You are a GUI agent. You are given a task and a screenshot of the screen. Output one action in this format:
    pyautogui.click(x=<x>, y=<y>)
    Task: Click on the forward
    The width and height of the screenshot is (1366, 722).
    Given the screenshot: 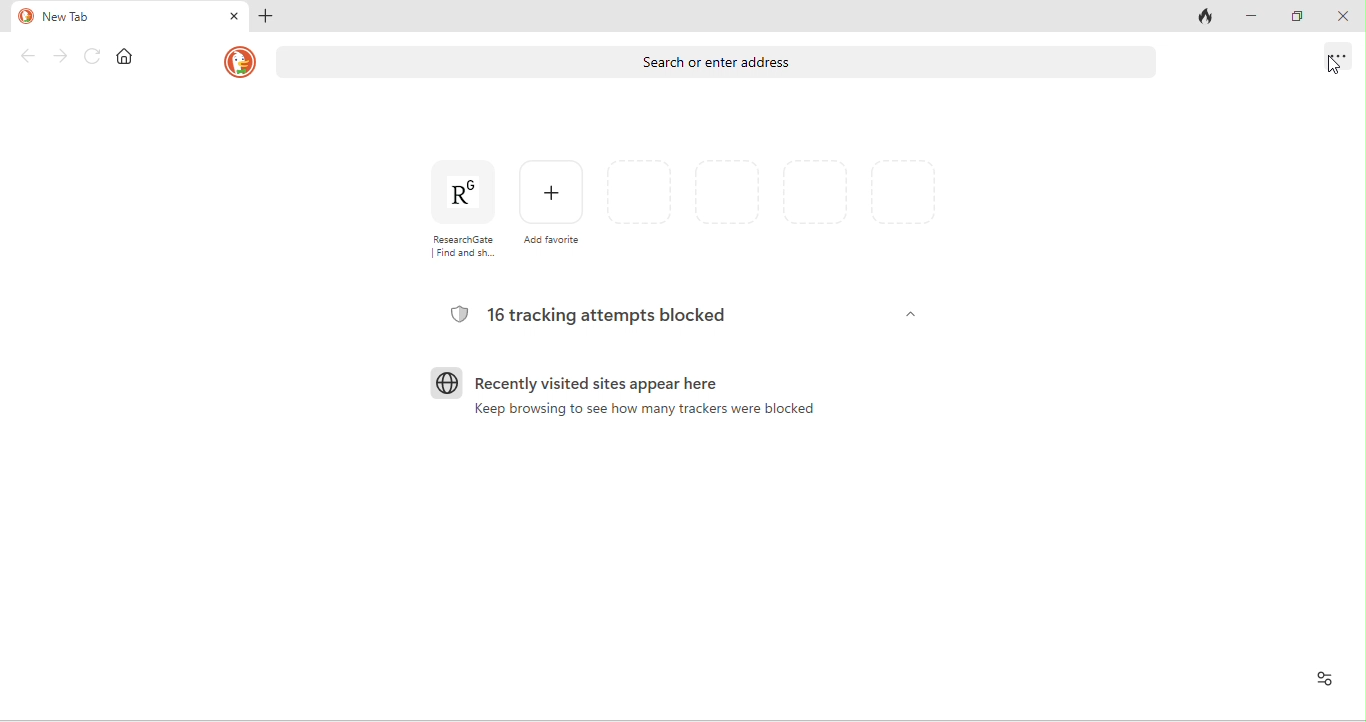 What is the action you would take?
    pyautogui.click(x=63, y=56)
    